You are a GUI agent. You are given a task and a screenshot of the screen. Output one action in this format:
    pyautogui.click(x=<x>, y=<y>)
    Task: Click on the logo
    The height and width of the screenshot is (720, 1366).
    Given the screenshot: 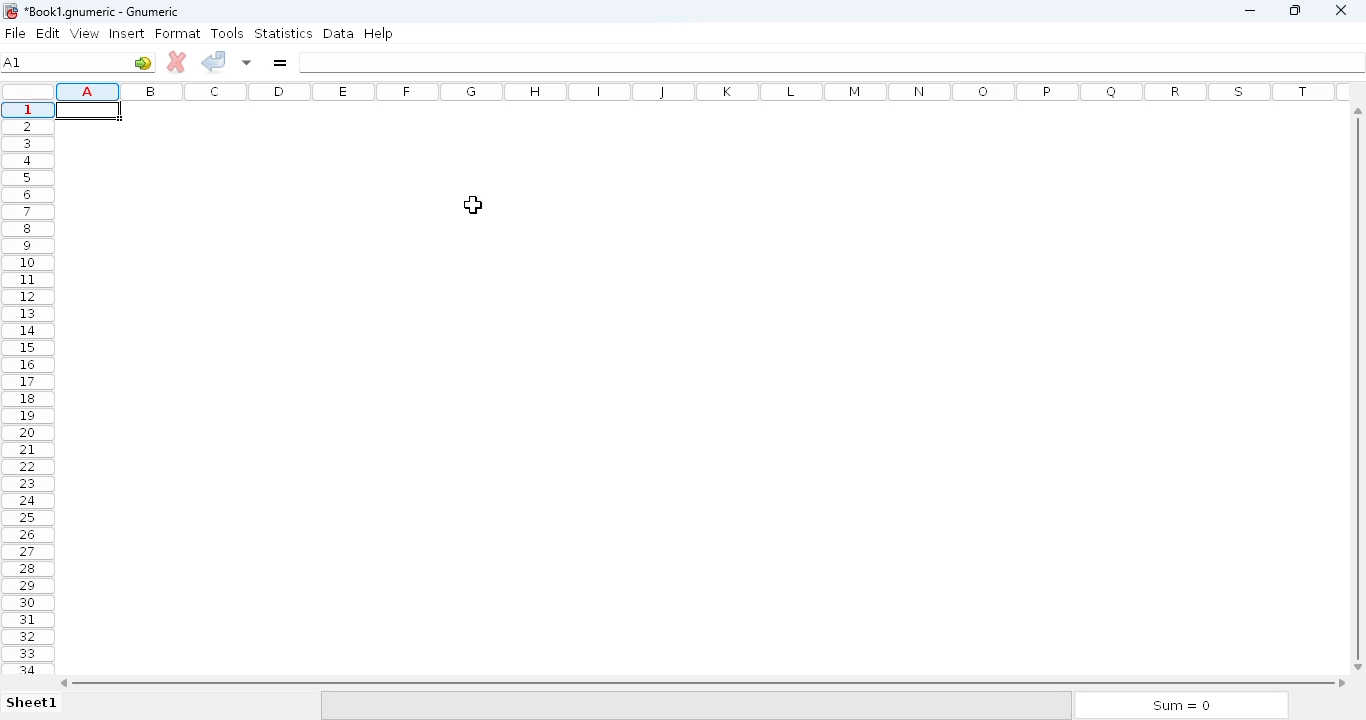 What is the action you would take?
    pyautogui.click(x=9, y=10)
    